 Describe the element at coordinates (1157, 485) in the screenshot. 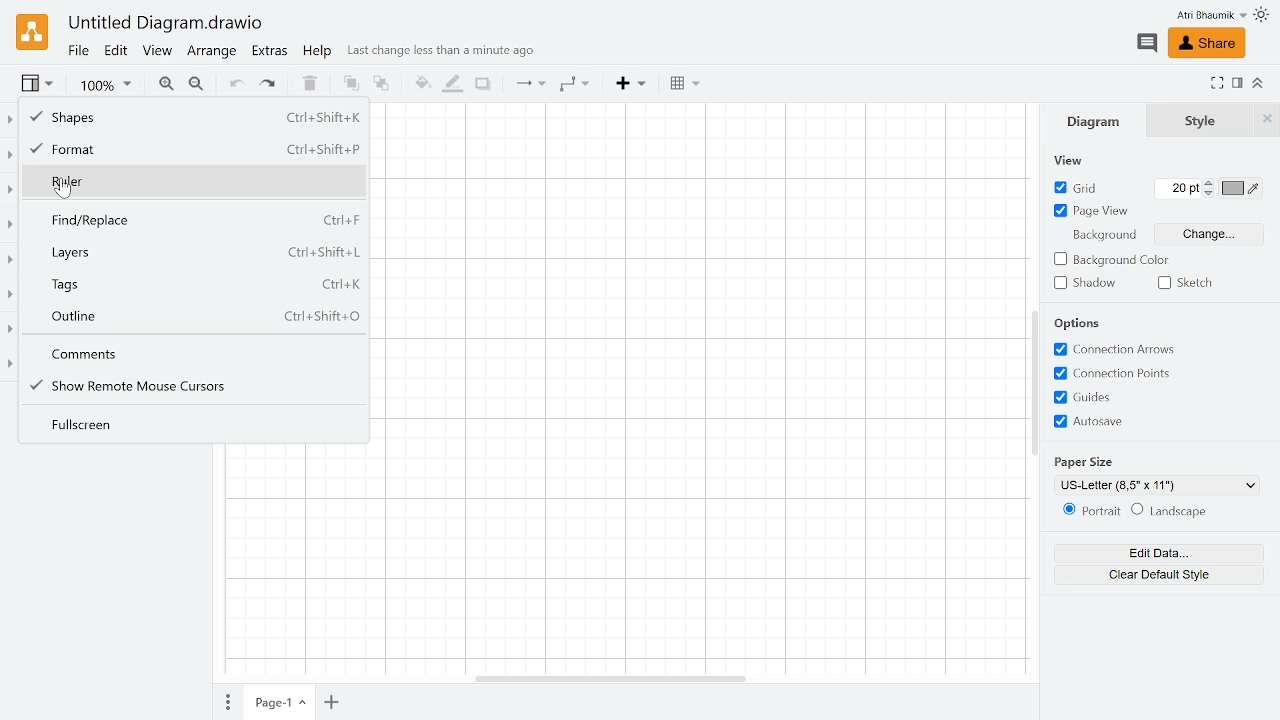

I see `Current paper size` at that location.